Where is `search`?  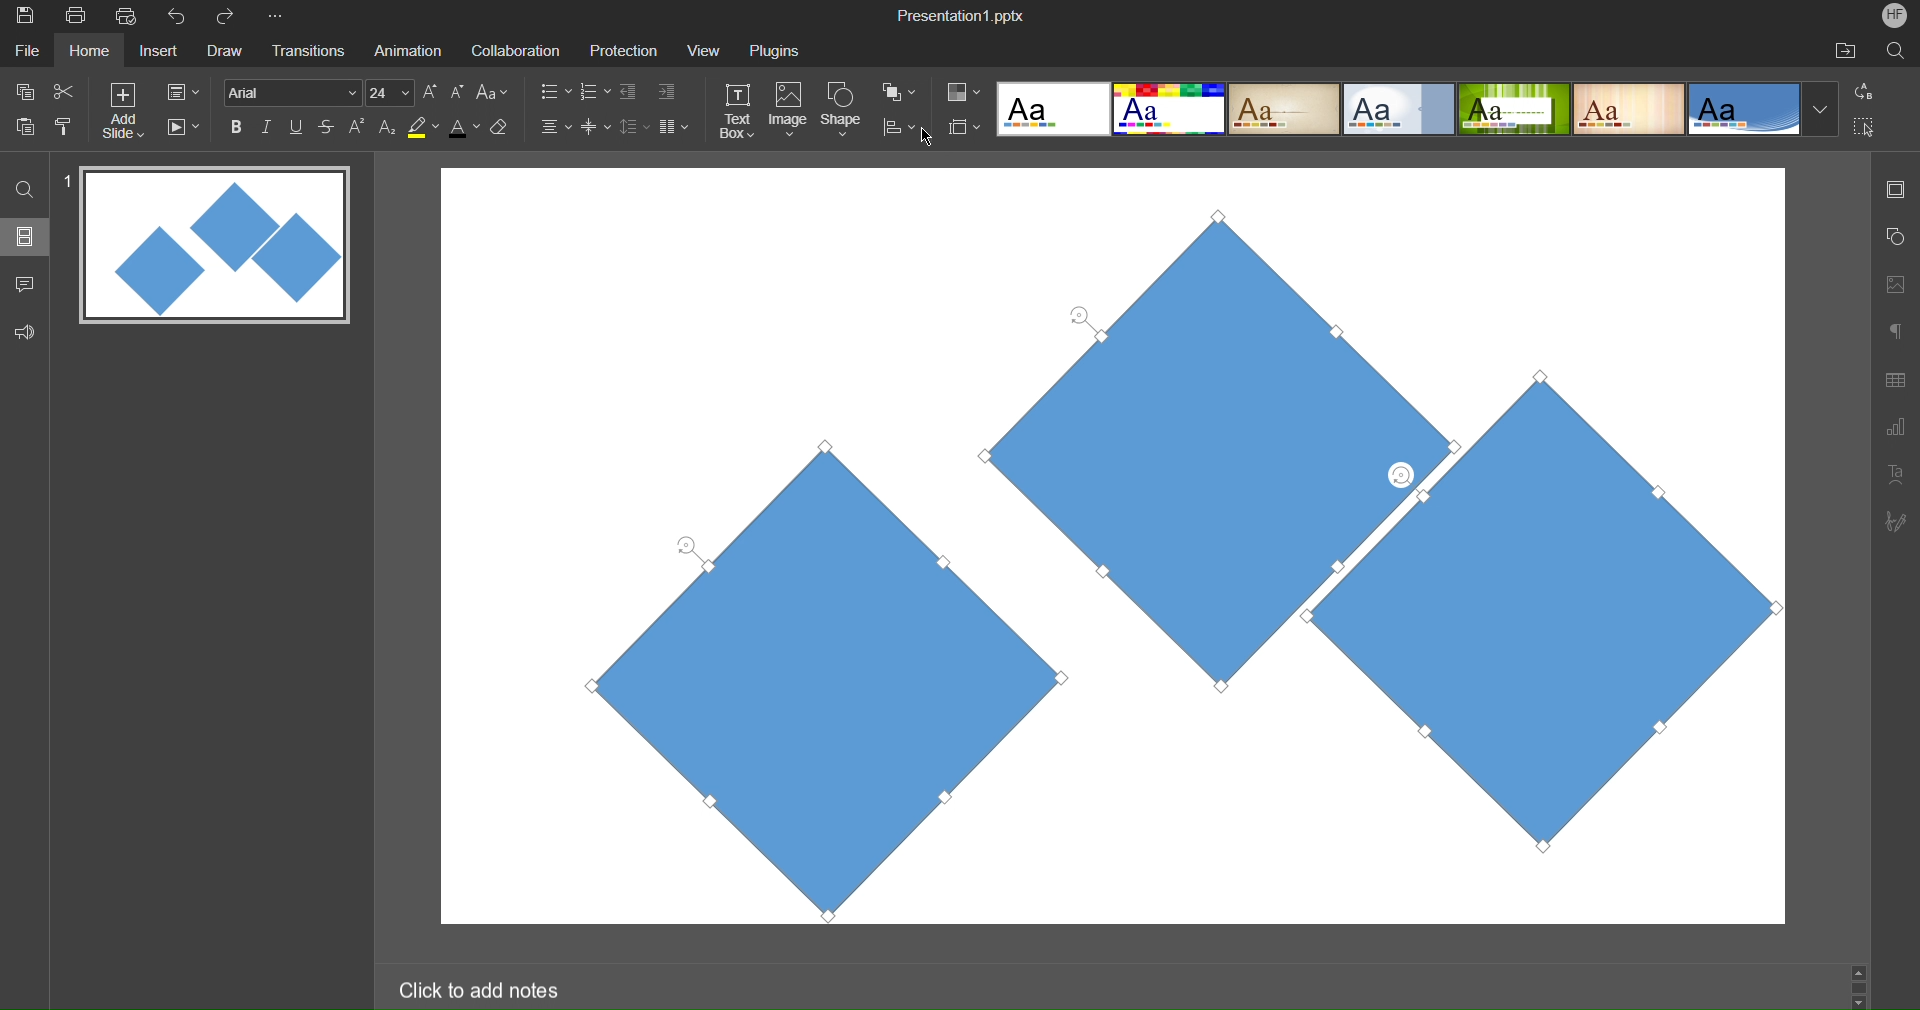 search is located at coordinates (1898, 50).